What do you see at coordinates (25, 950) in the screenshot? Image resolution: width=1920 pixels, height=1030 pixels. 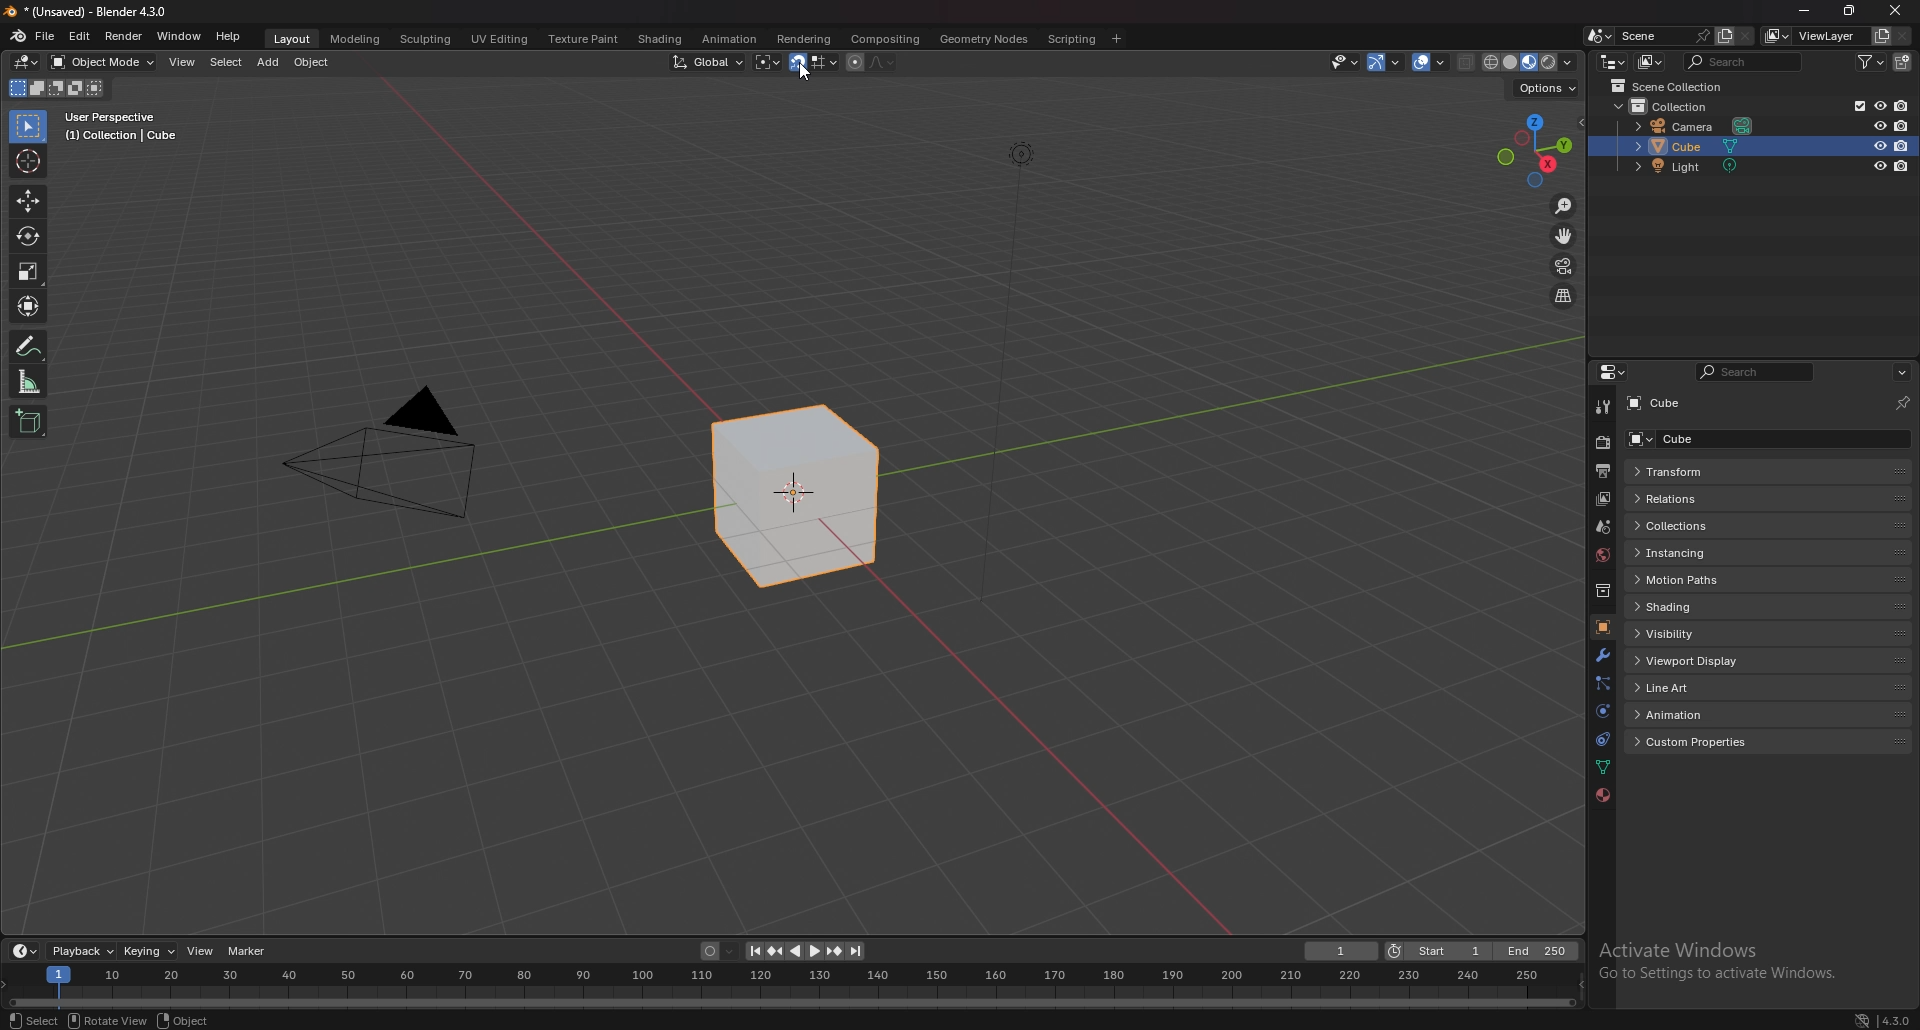 I see `editor type` at bounding box center [25, 950].